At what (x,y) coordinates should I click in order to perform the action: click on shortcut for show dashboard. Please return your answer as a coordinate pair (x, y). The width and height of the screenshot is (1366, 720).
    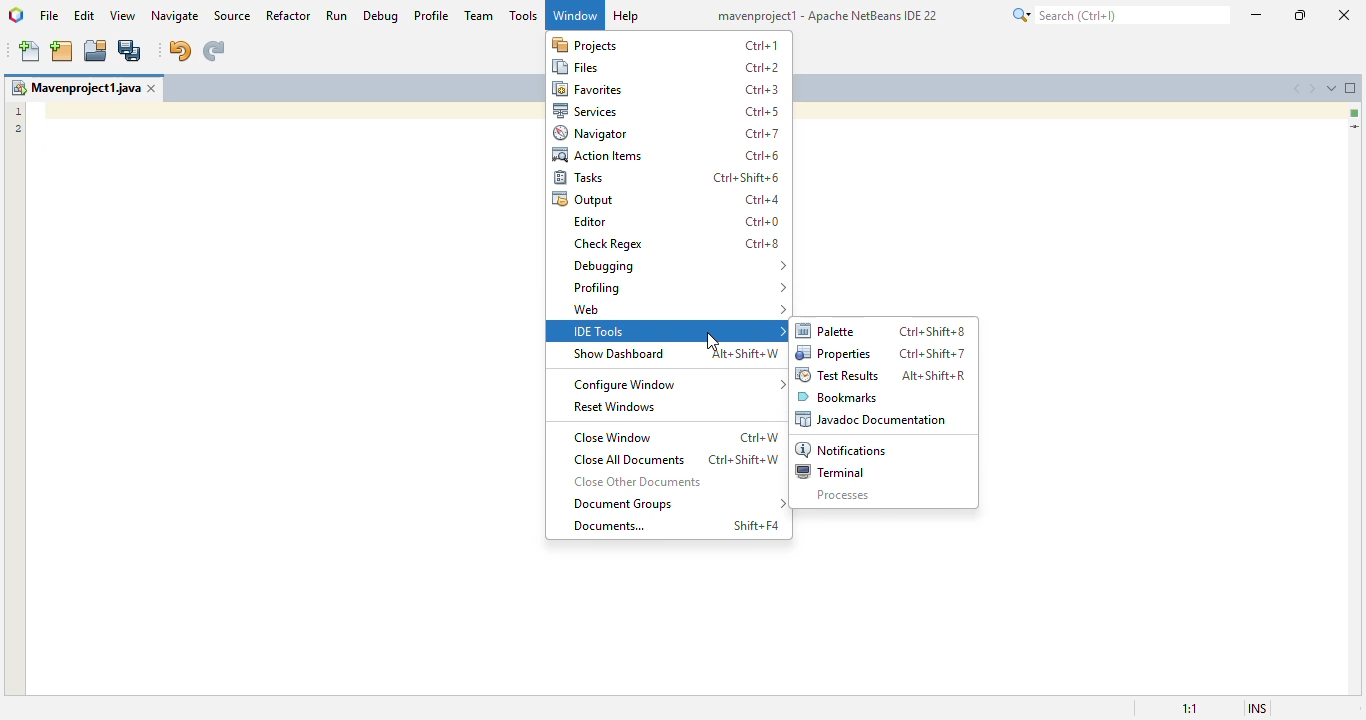
    Looking at the image, I should click on (747, 355).